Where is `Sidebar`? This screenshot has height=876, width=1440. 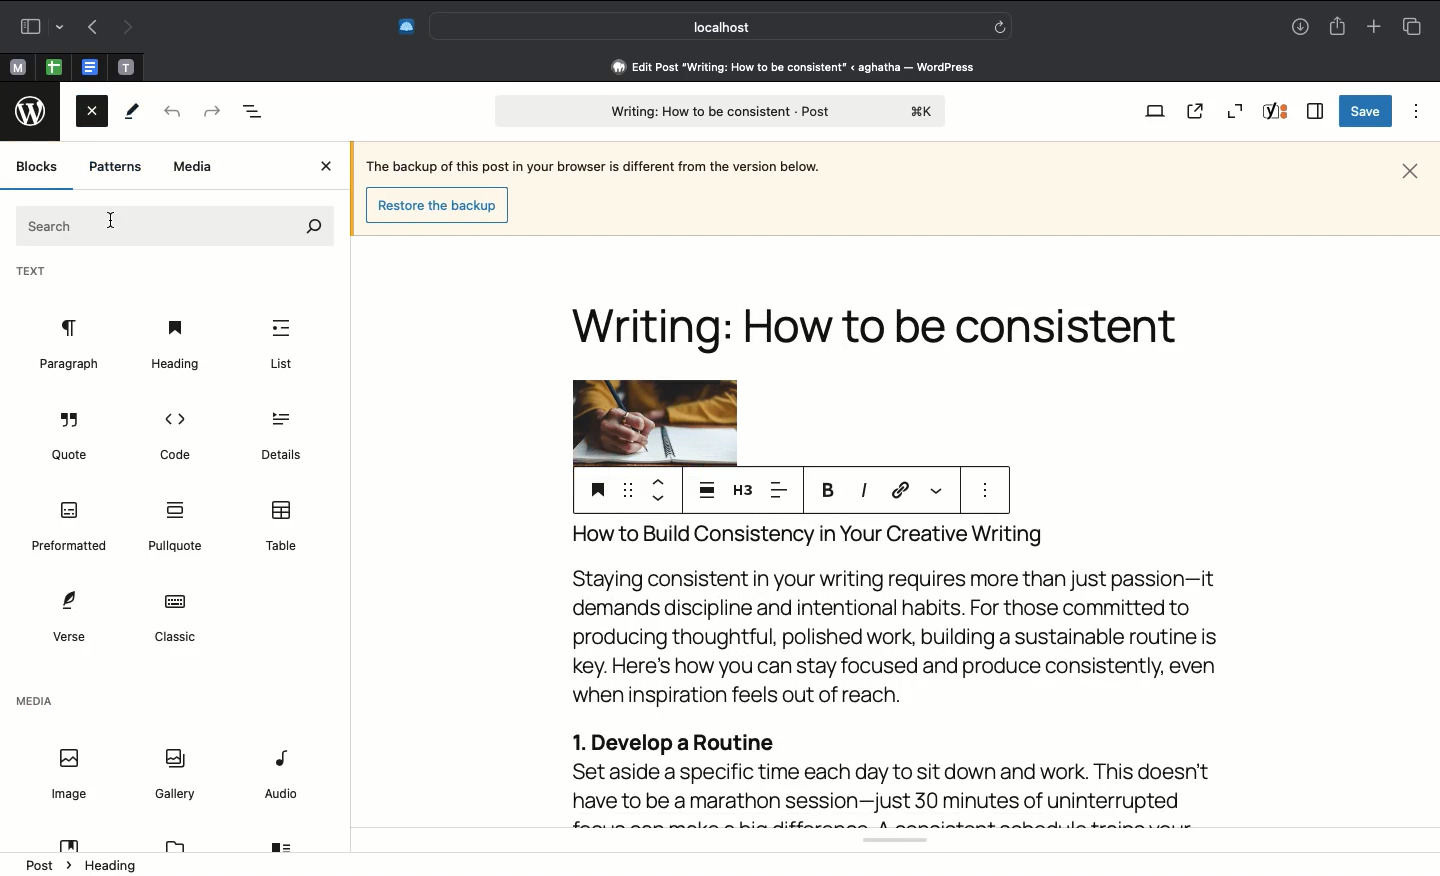 Sidebar is located at coordinates (1316, 110).